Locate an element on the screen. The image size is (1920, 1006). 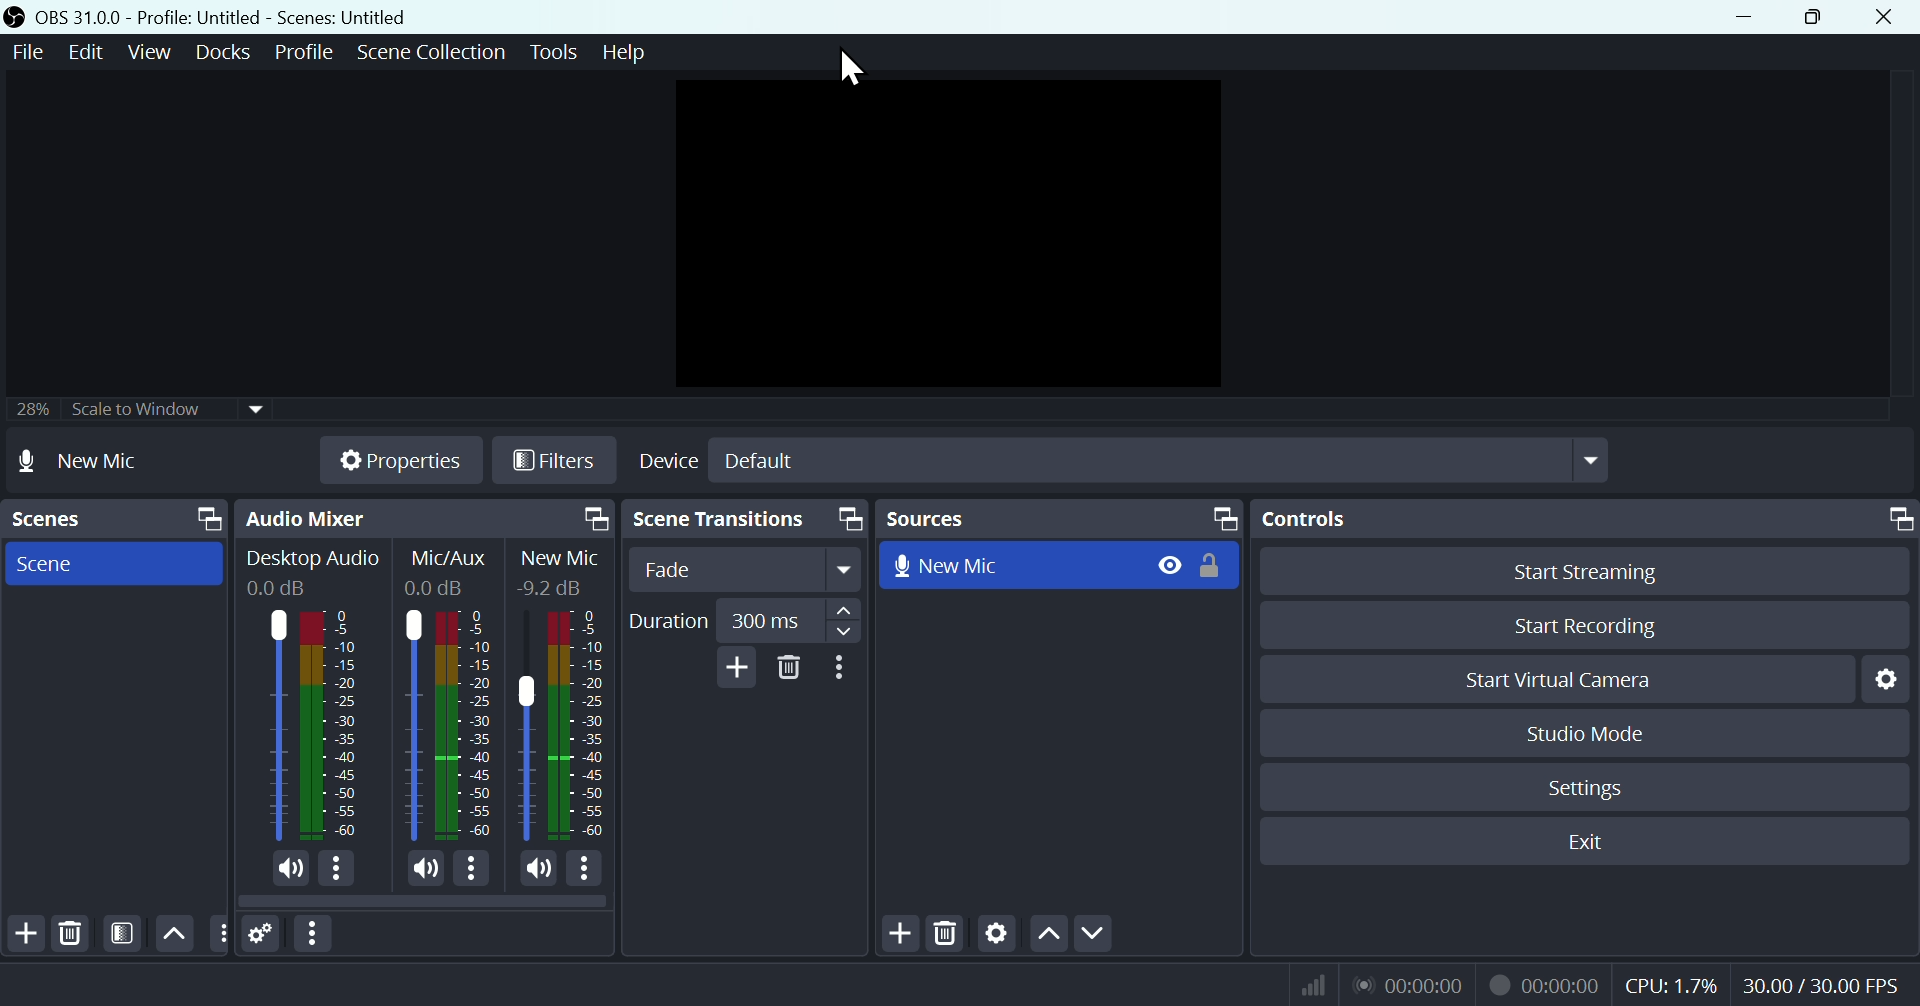
Settings is located at coordinates (997, 936).